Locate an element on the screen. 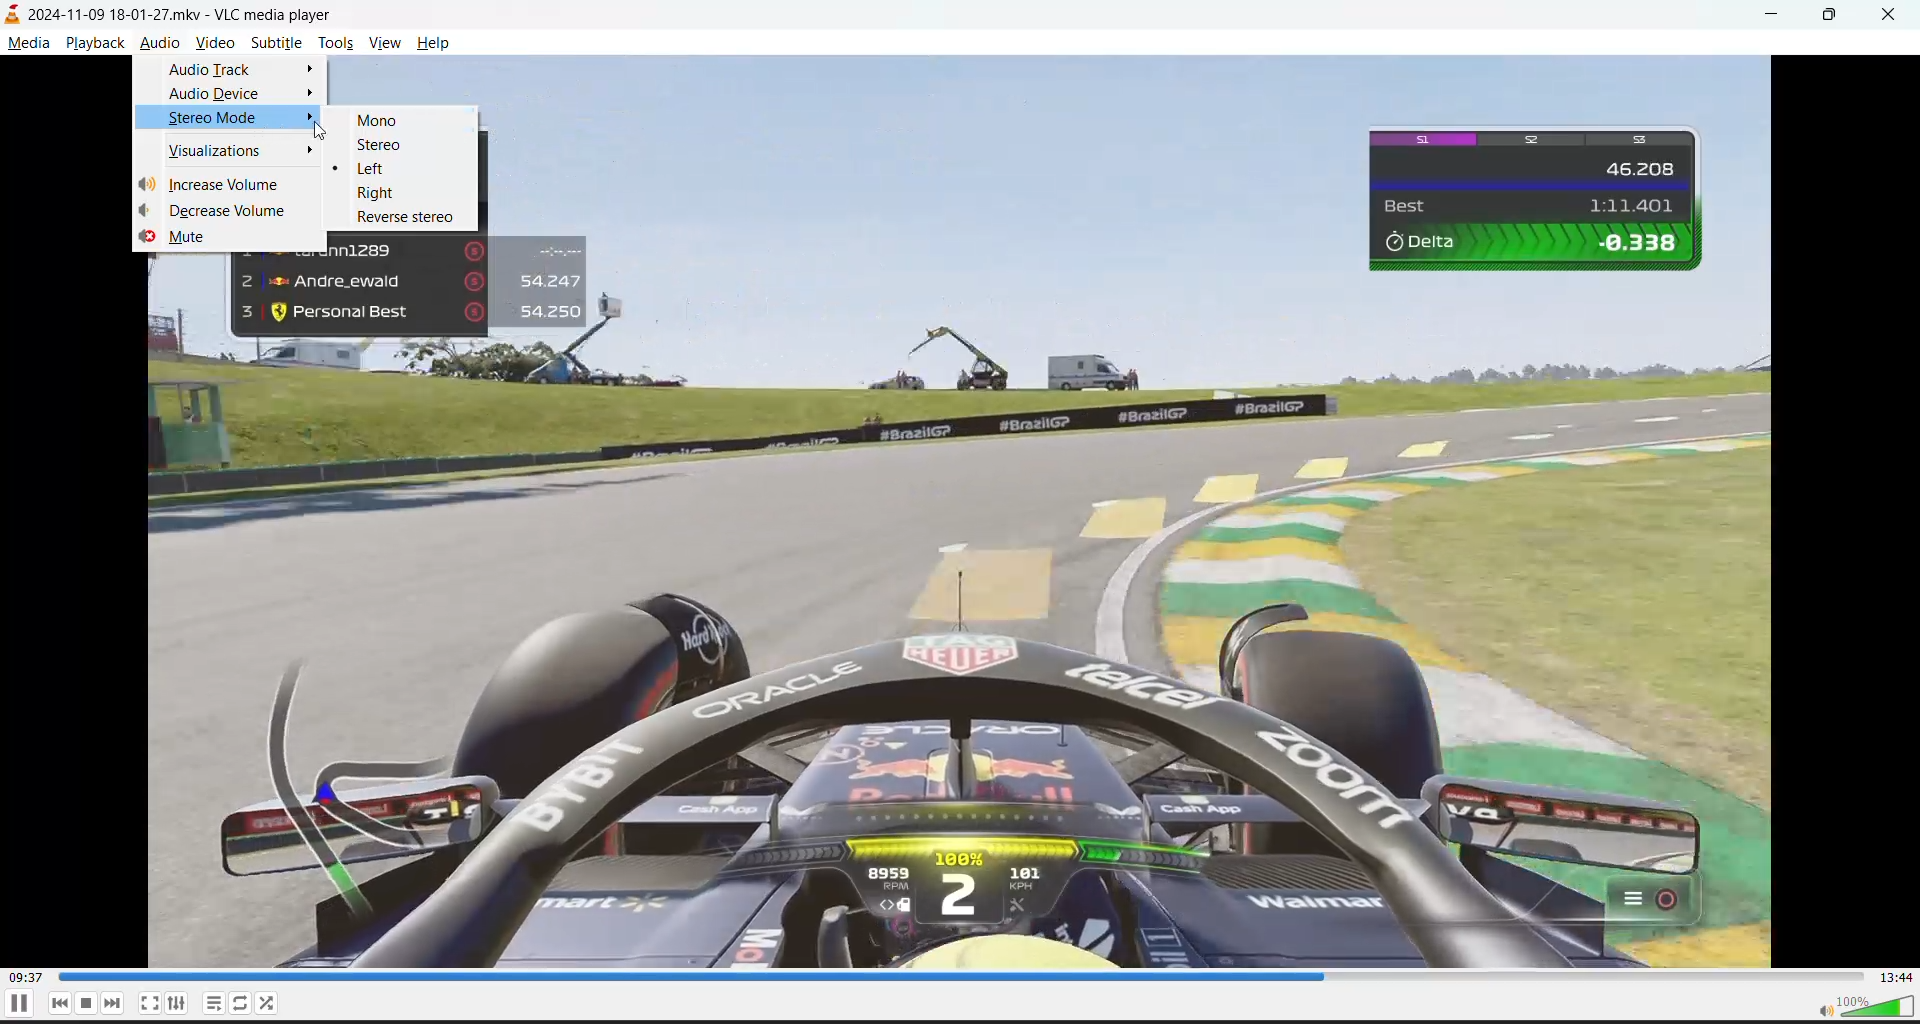  increase volume is located at coordinates (222, 185).